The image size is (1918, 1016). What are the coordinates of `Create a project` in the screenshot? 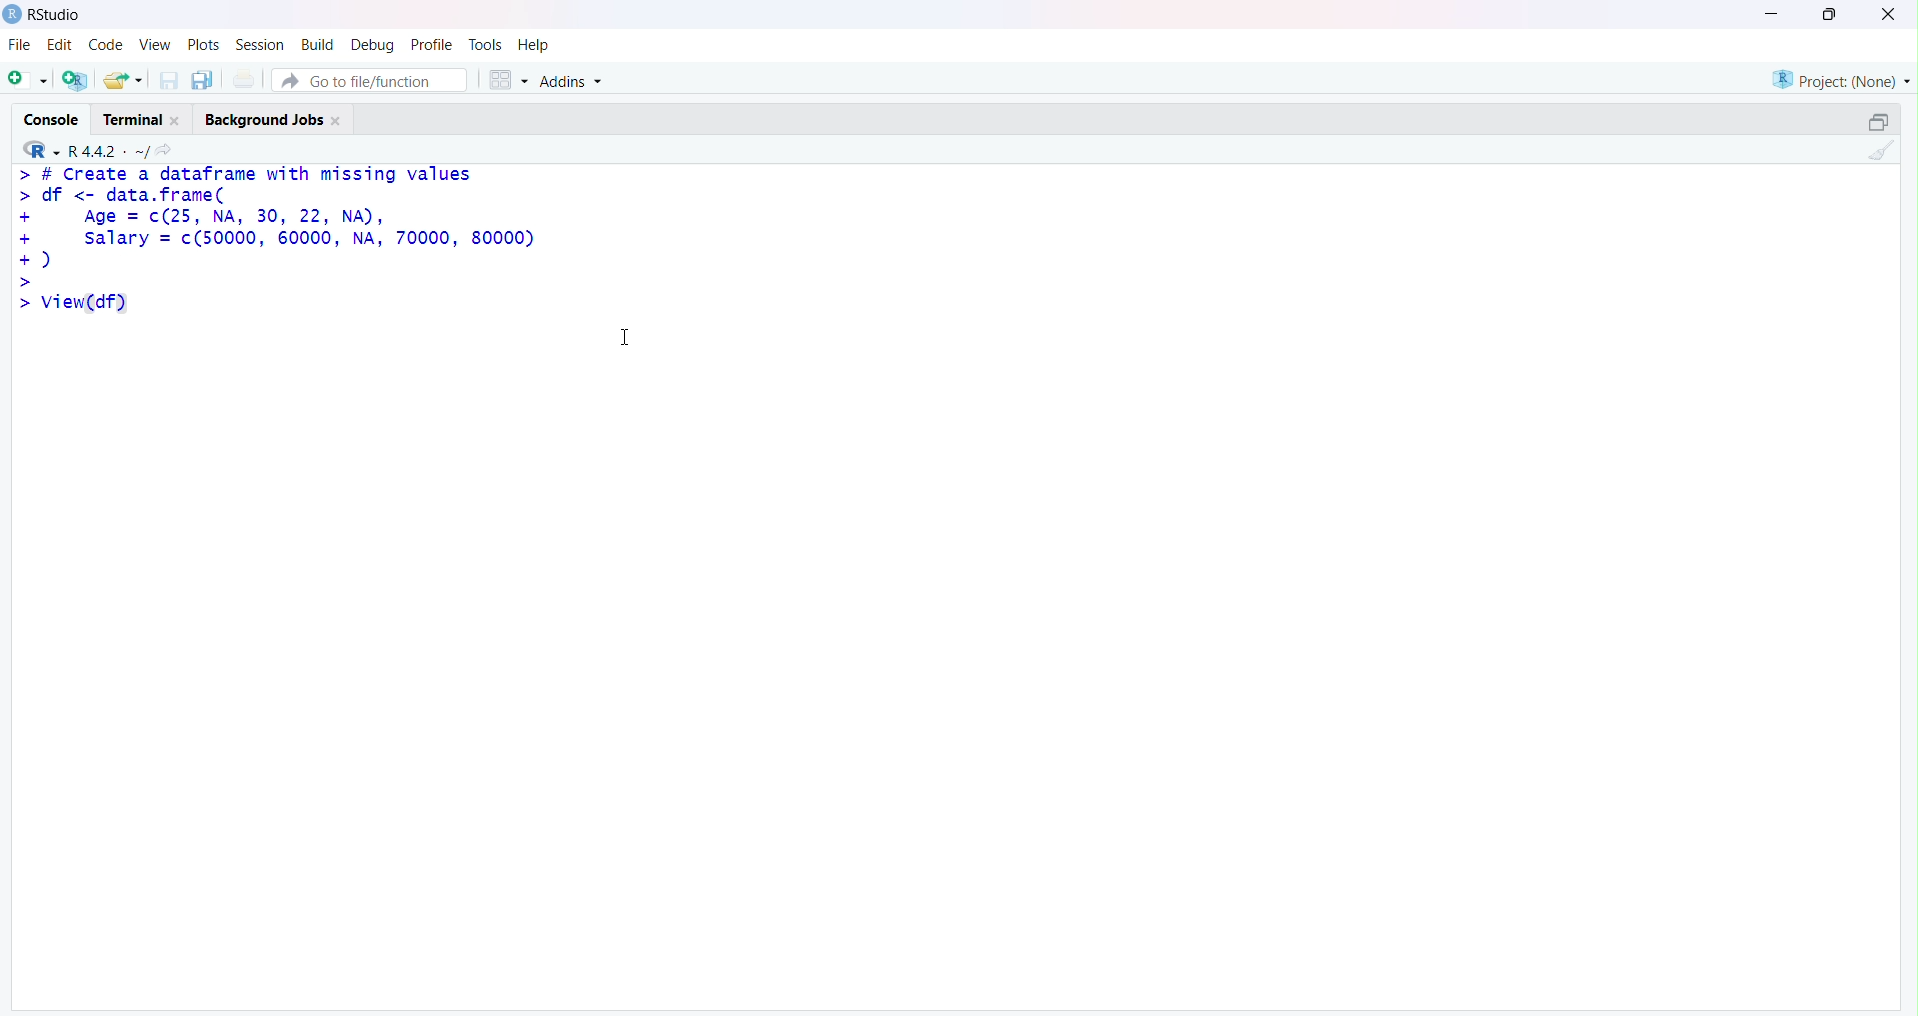 It's located at (76, 78).